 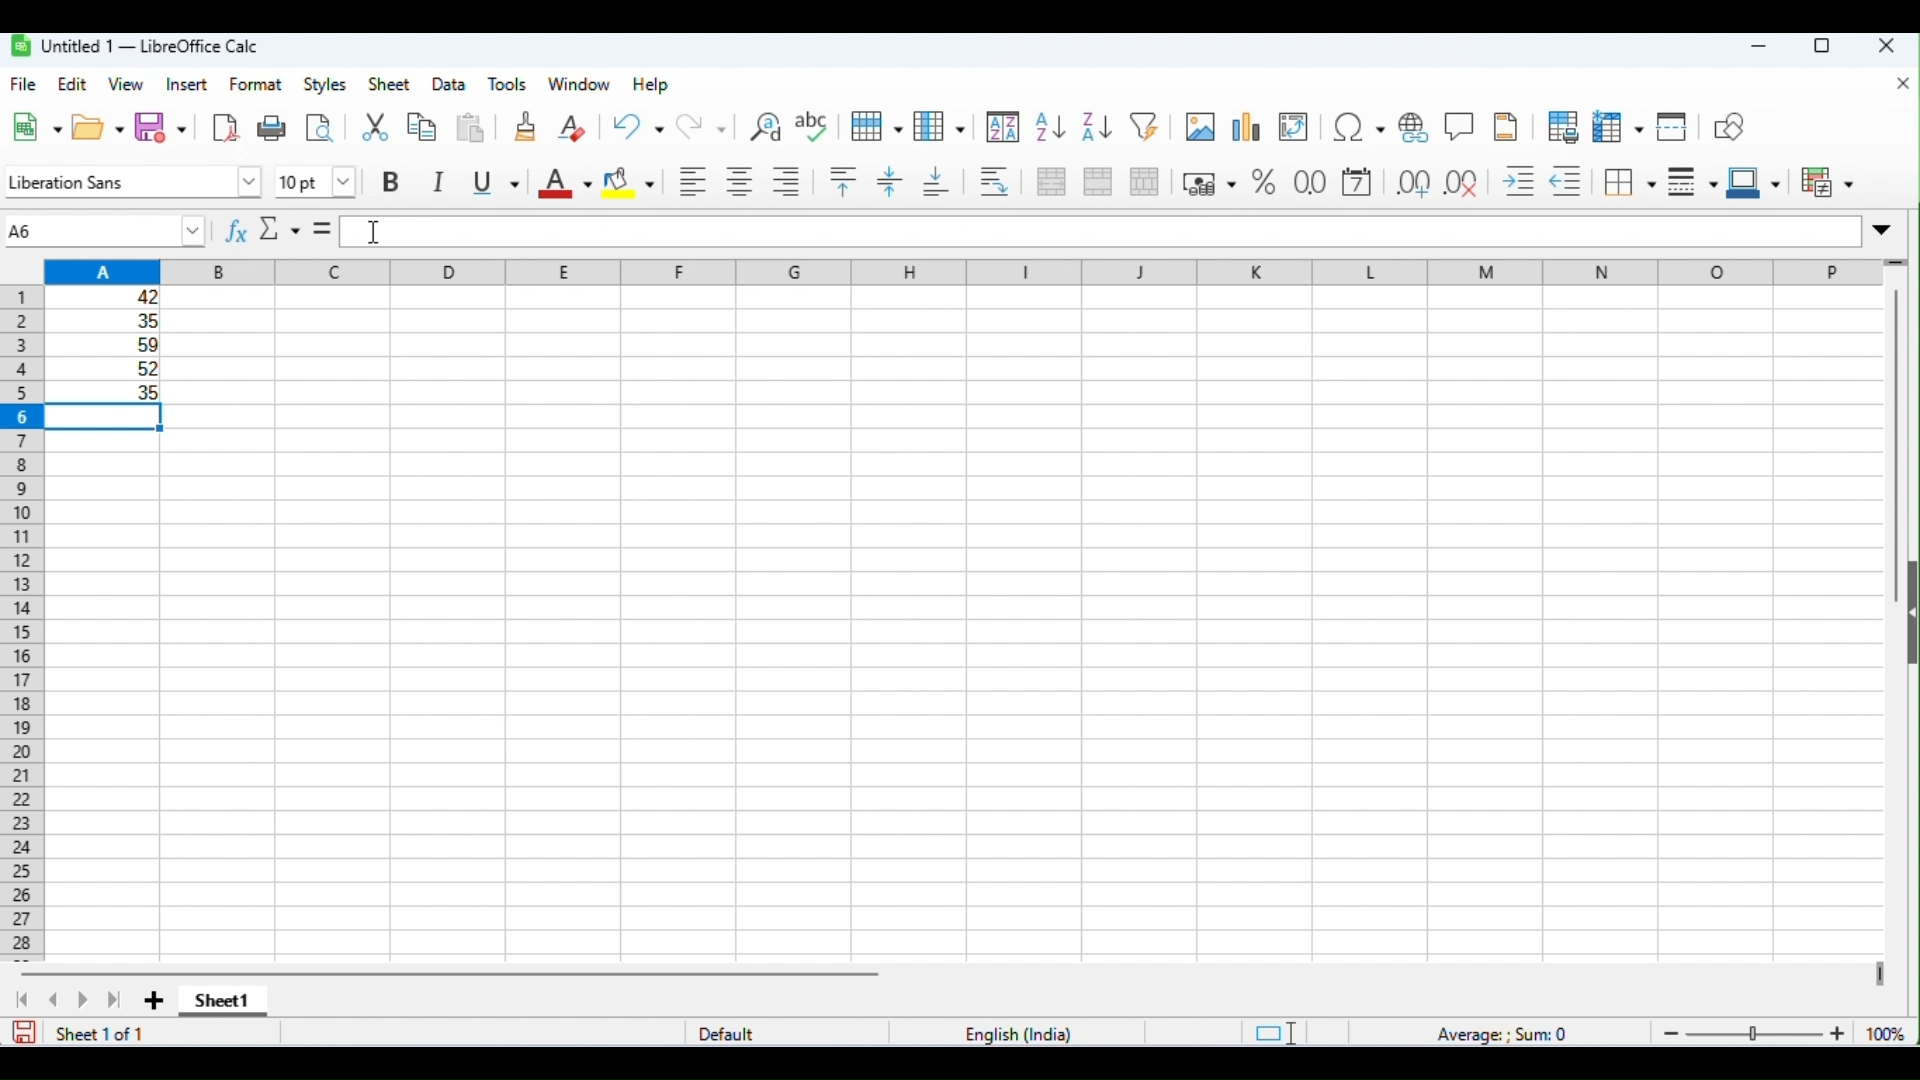 What do you see at coordinates (629, 182) in the screenshot?
I see `background color` at bounding box center [629, 182].